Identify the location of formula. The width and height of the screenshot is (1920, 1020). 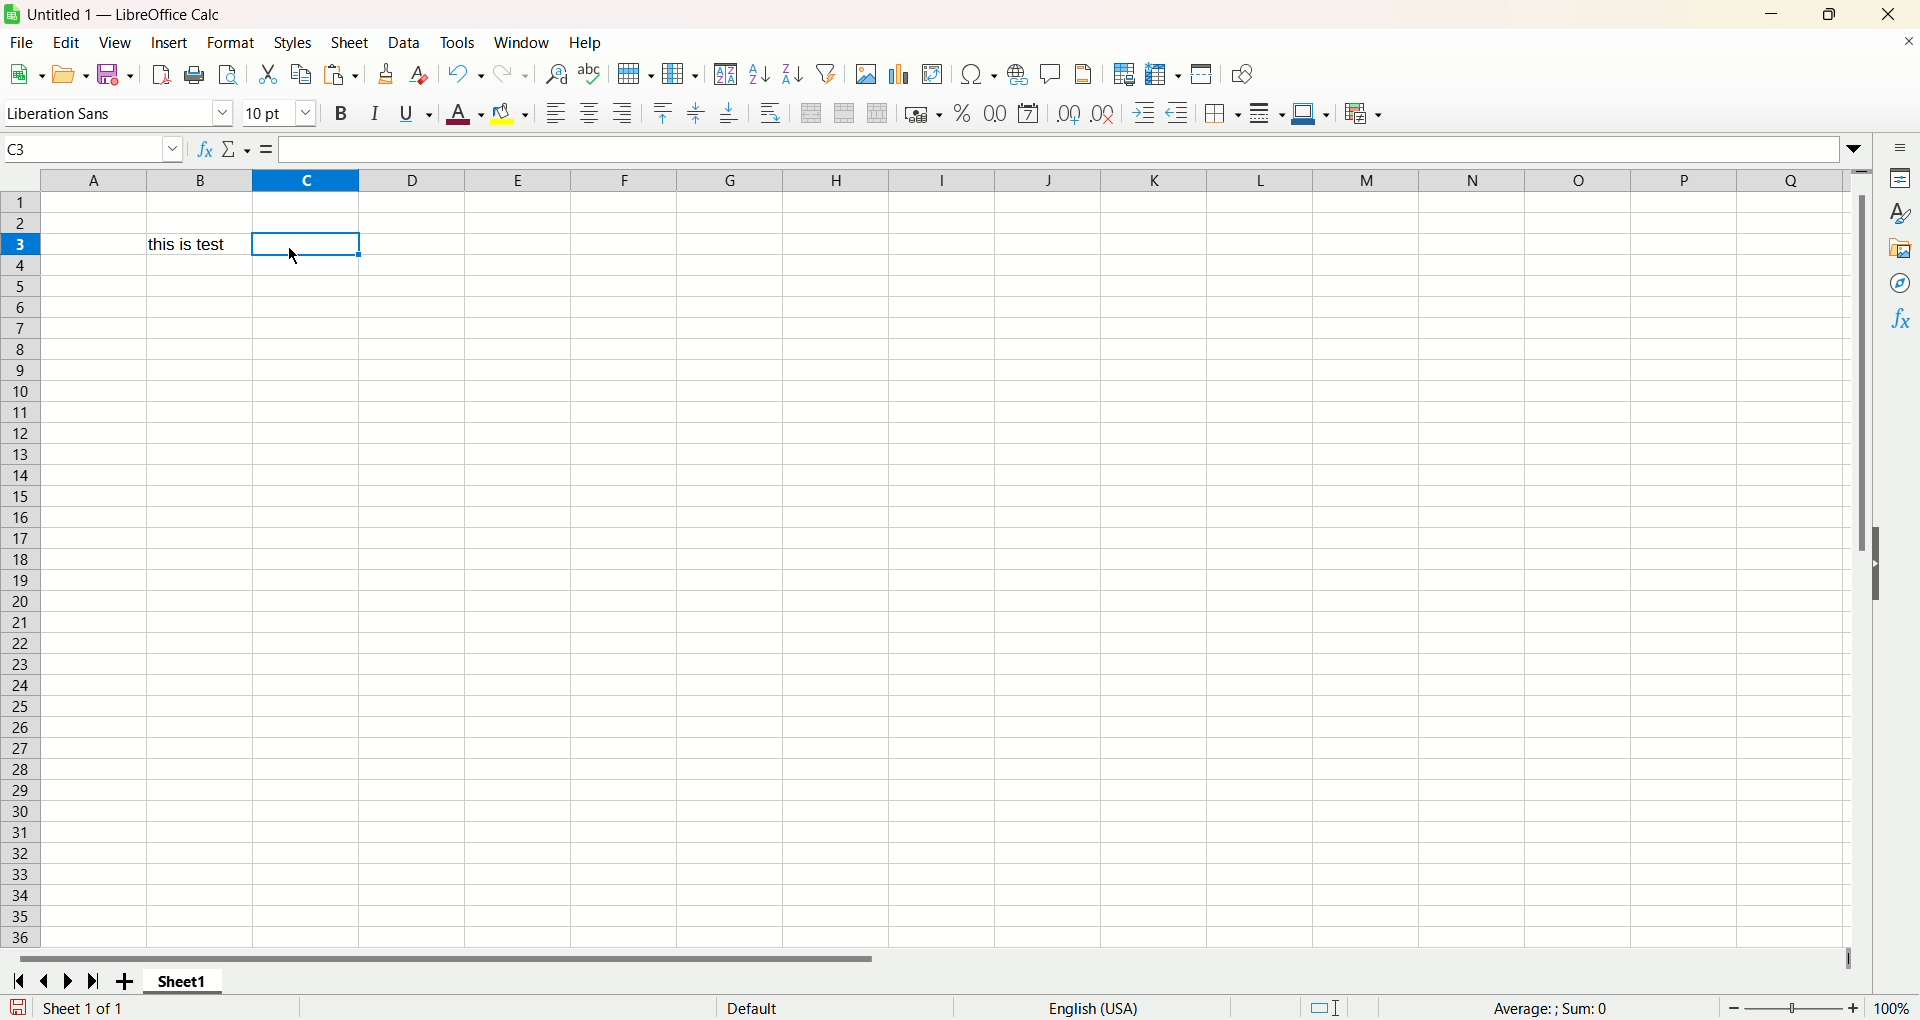
(264, 150).